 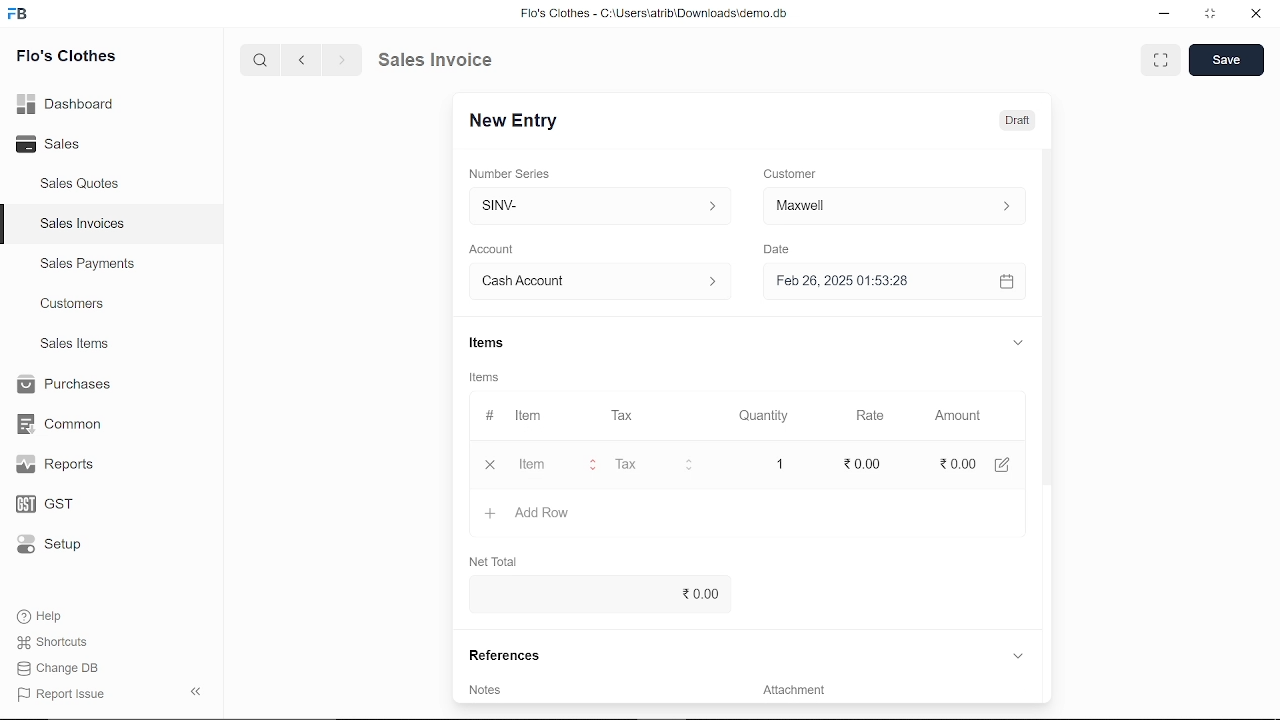 What do you see at coordinates (488, 463) in the screenshot?
I see `close` at bounding box center [488, 463].